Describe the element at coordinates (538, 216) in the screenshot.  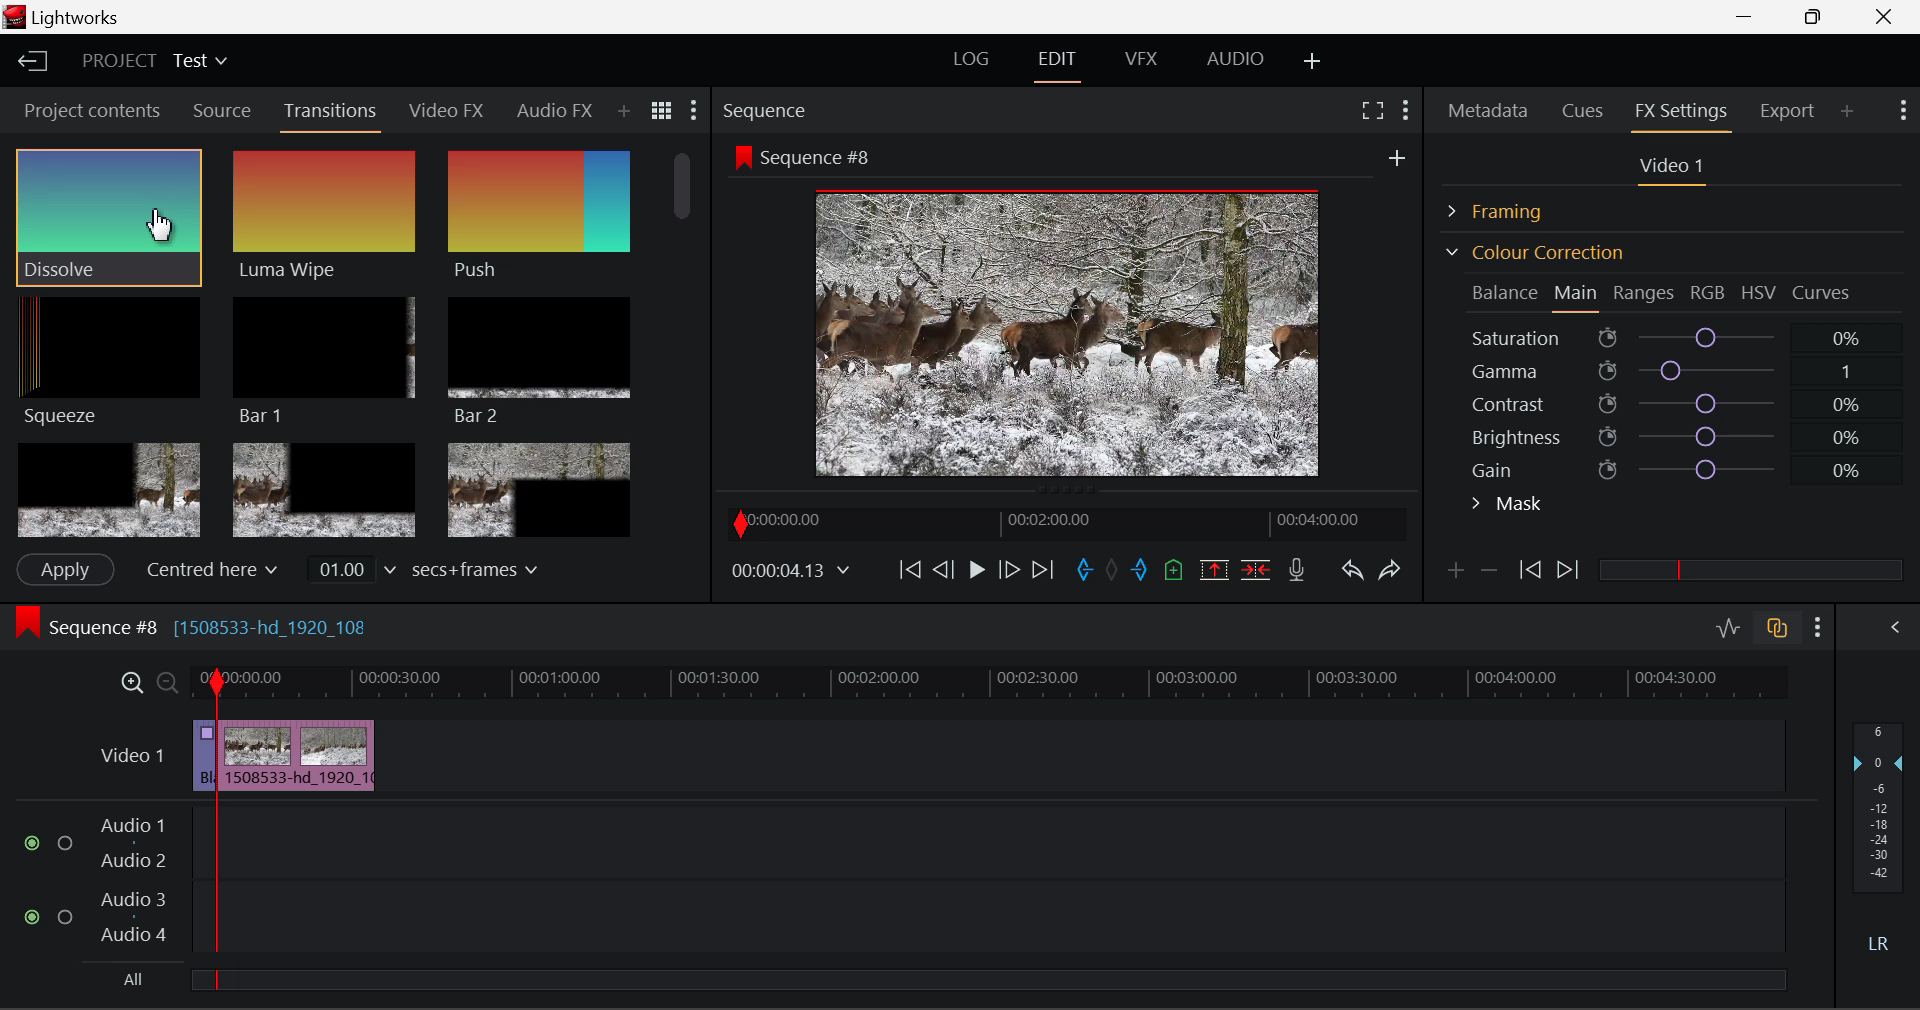
I see `Push` at that location.